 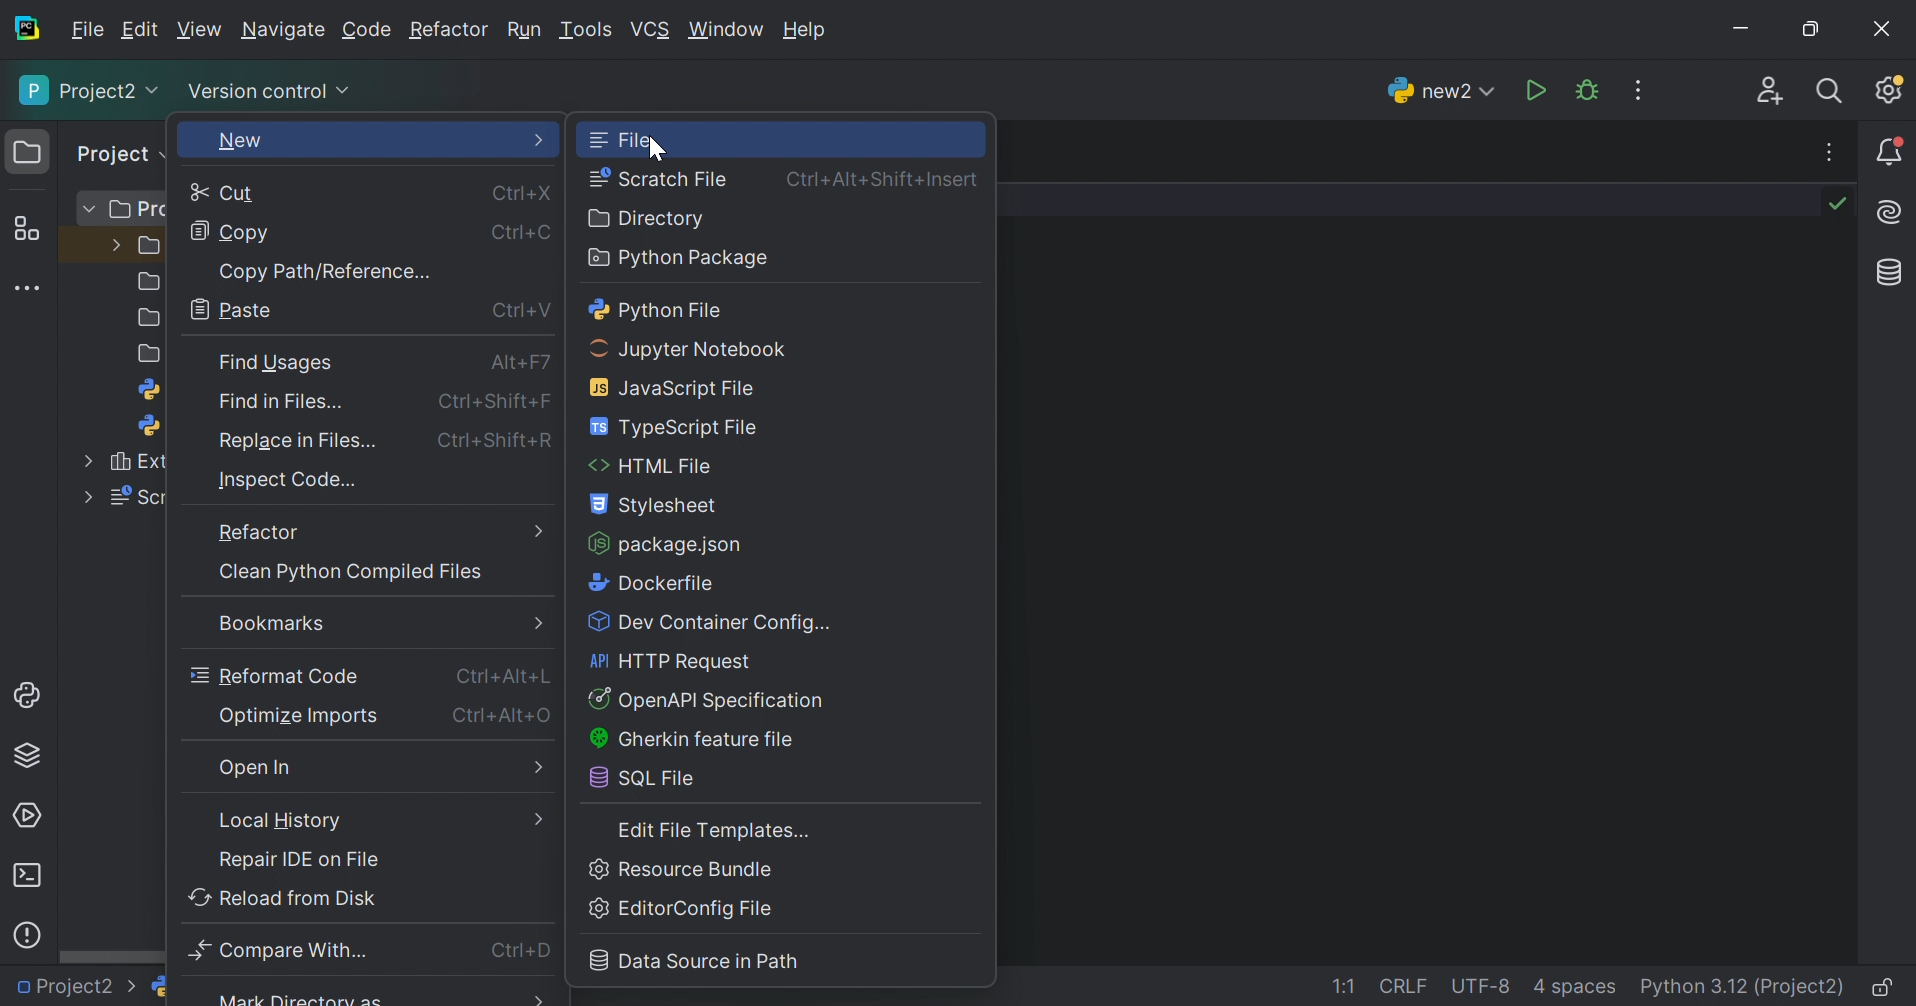 I want to click on Services, so click(x=29, y=814).